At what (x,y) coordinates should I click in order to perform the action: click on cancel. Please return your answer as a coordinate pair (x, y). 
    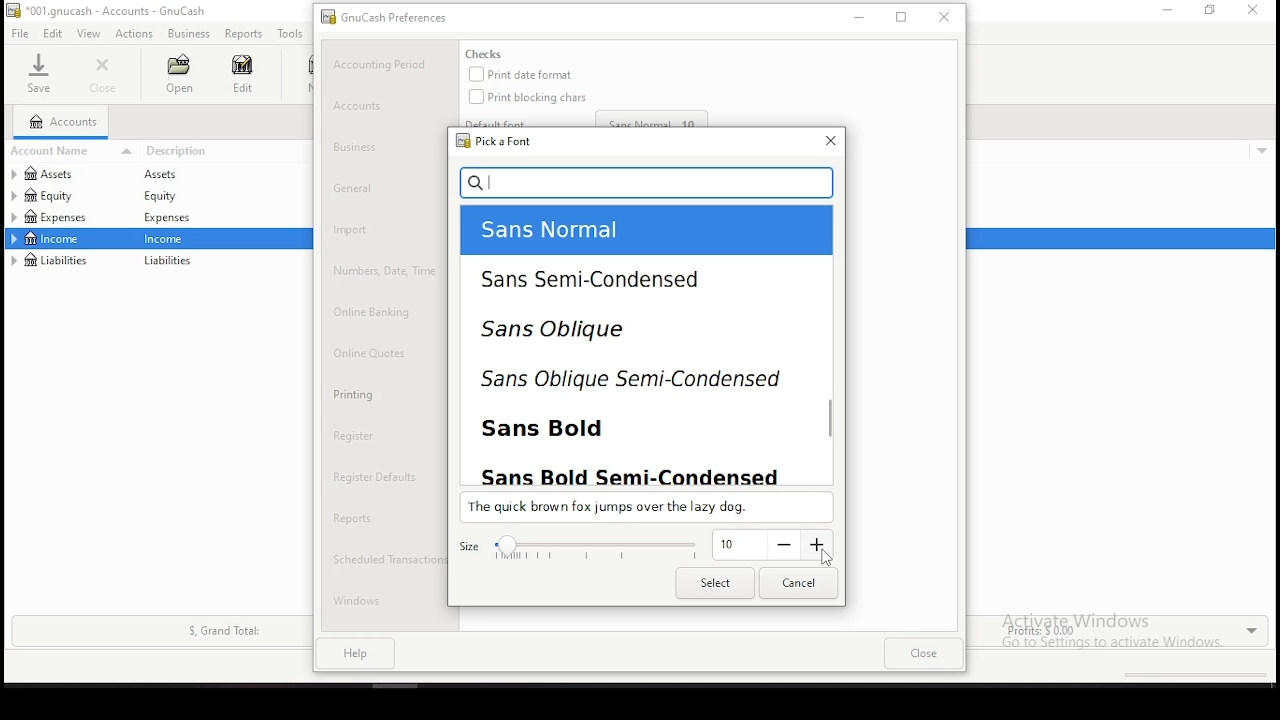
    Looking at the image, I should click on (798, 583).